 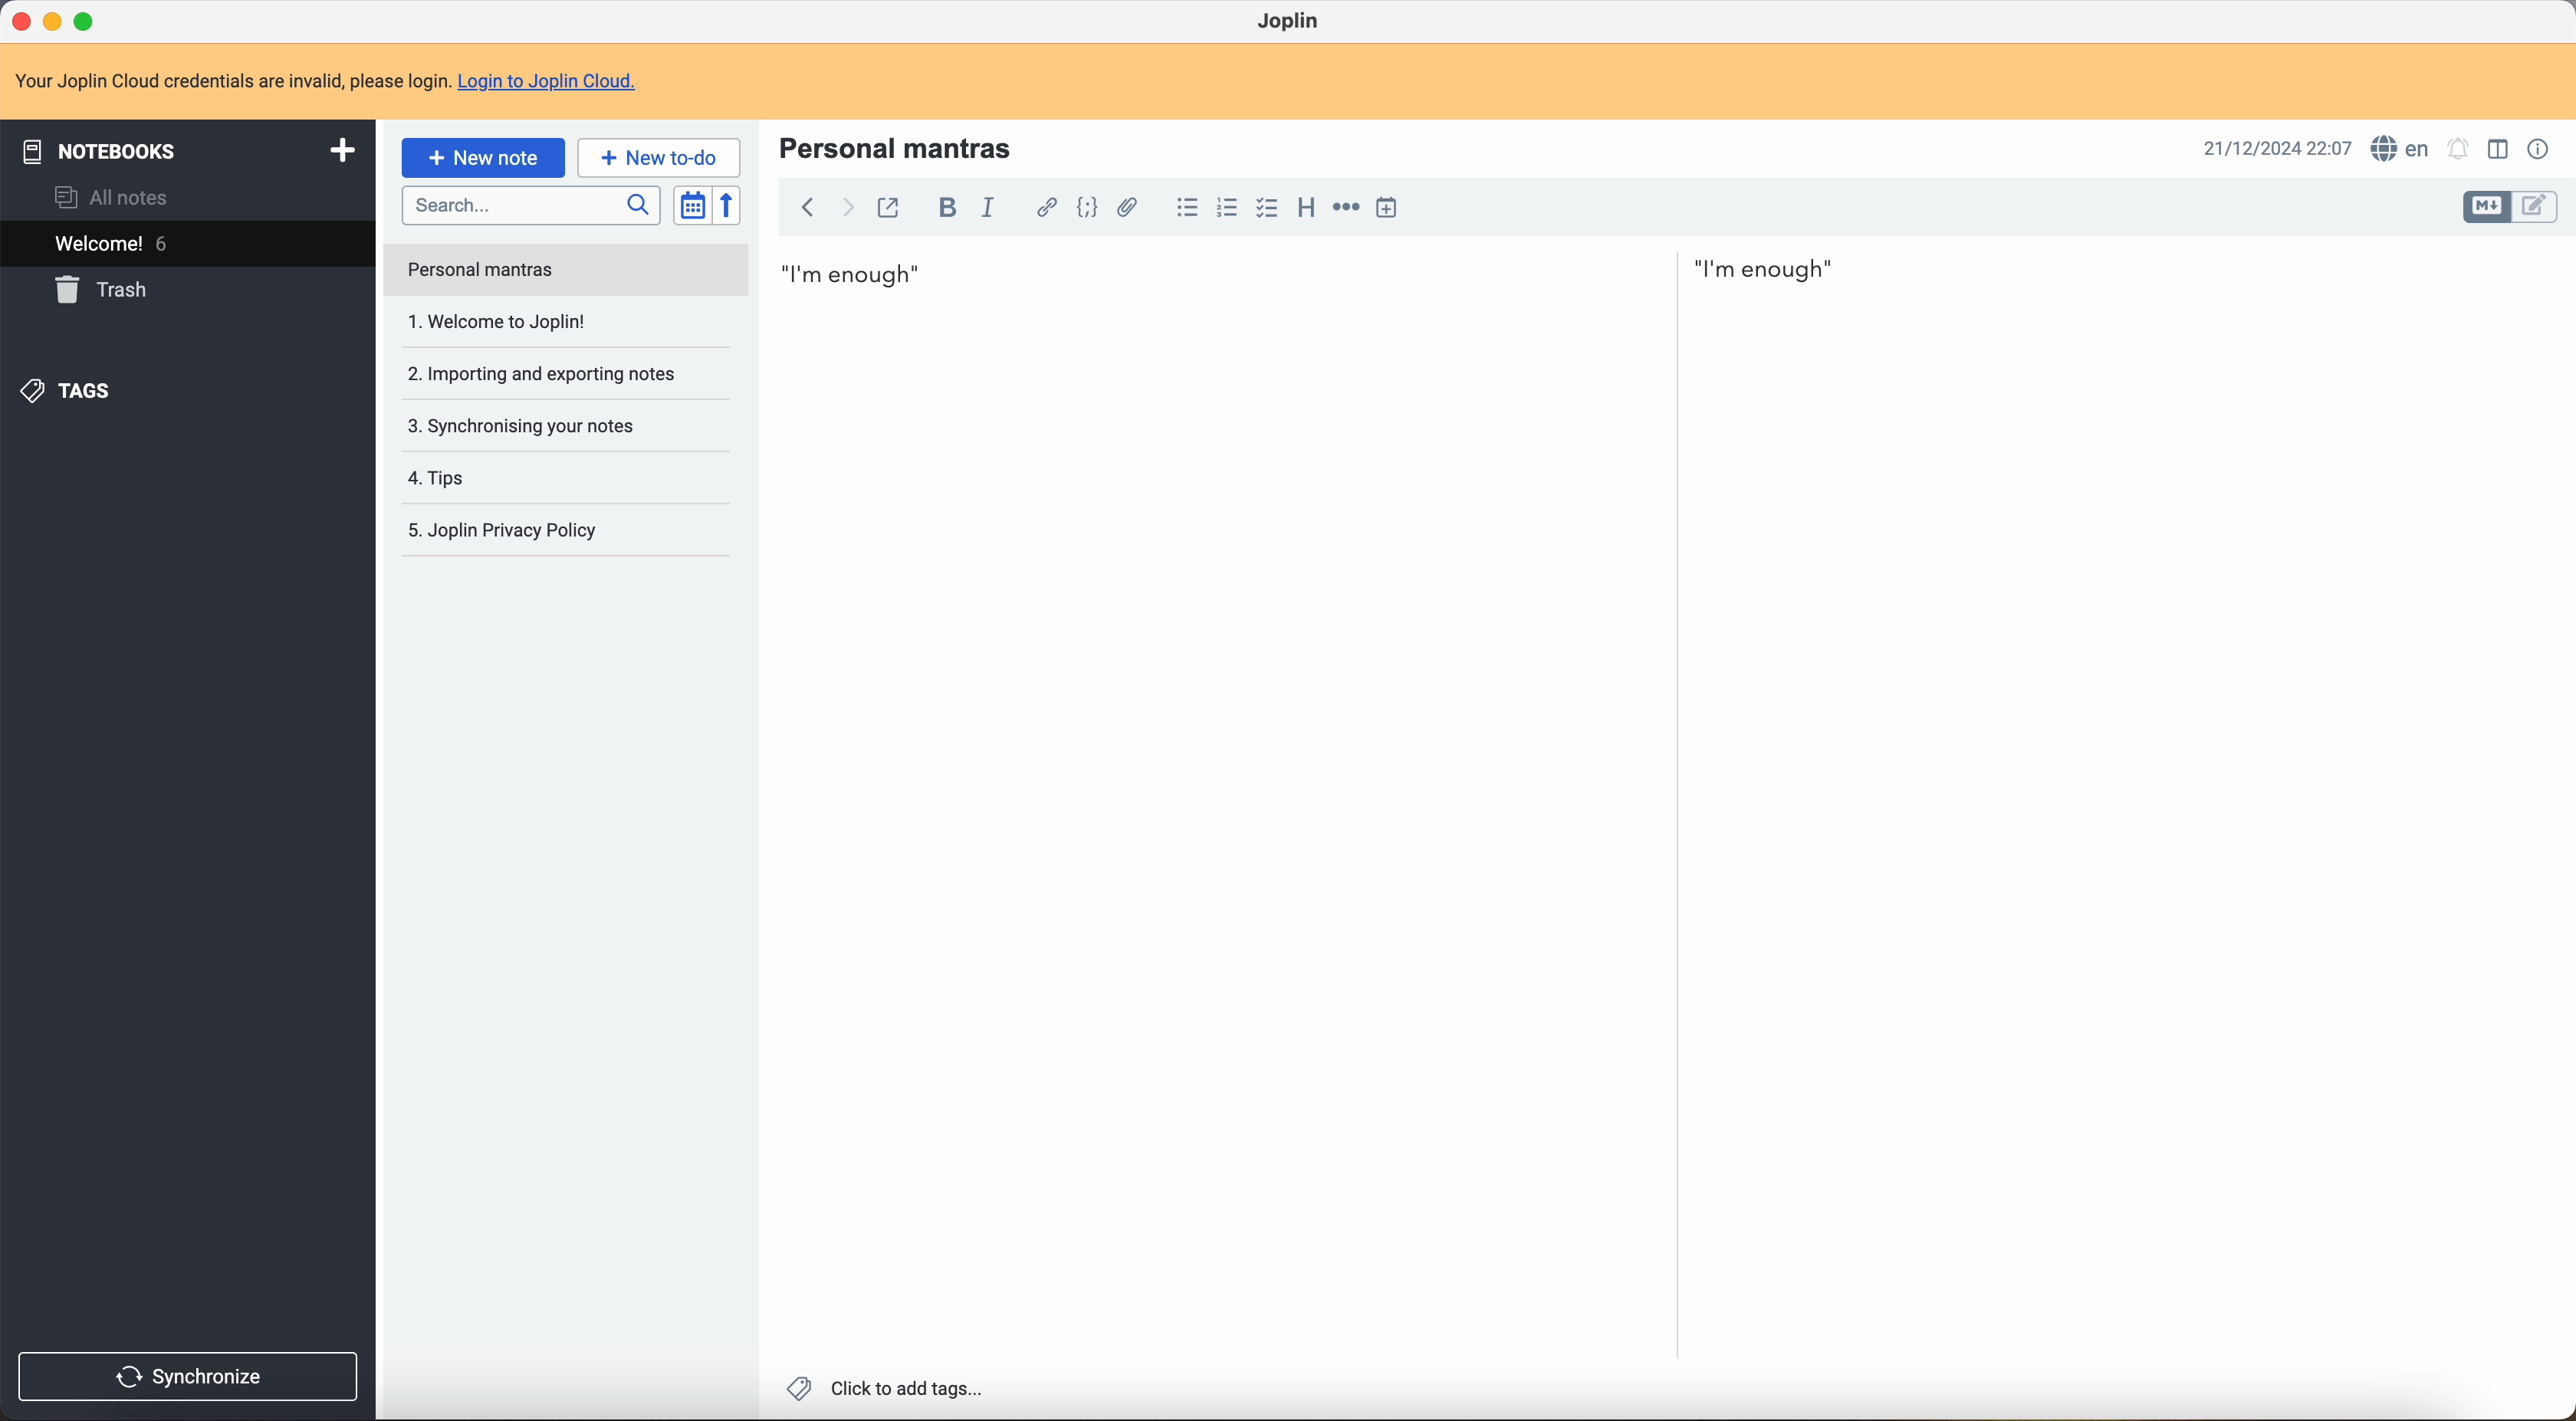 I want to click on toggle external editing, so click(x=887, y=207).